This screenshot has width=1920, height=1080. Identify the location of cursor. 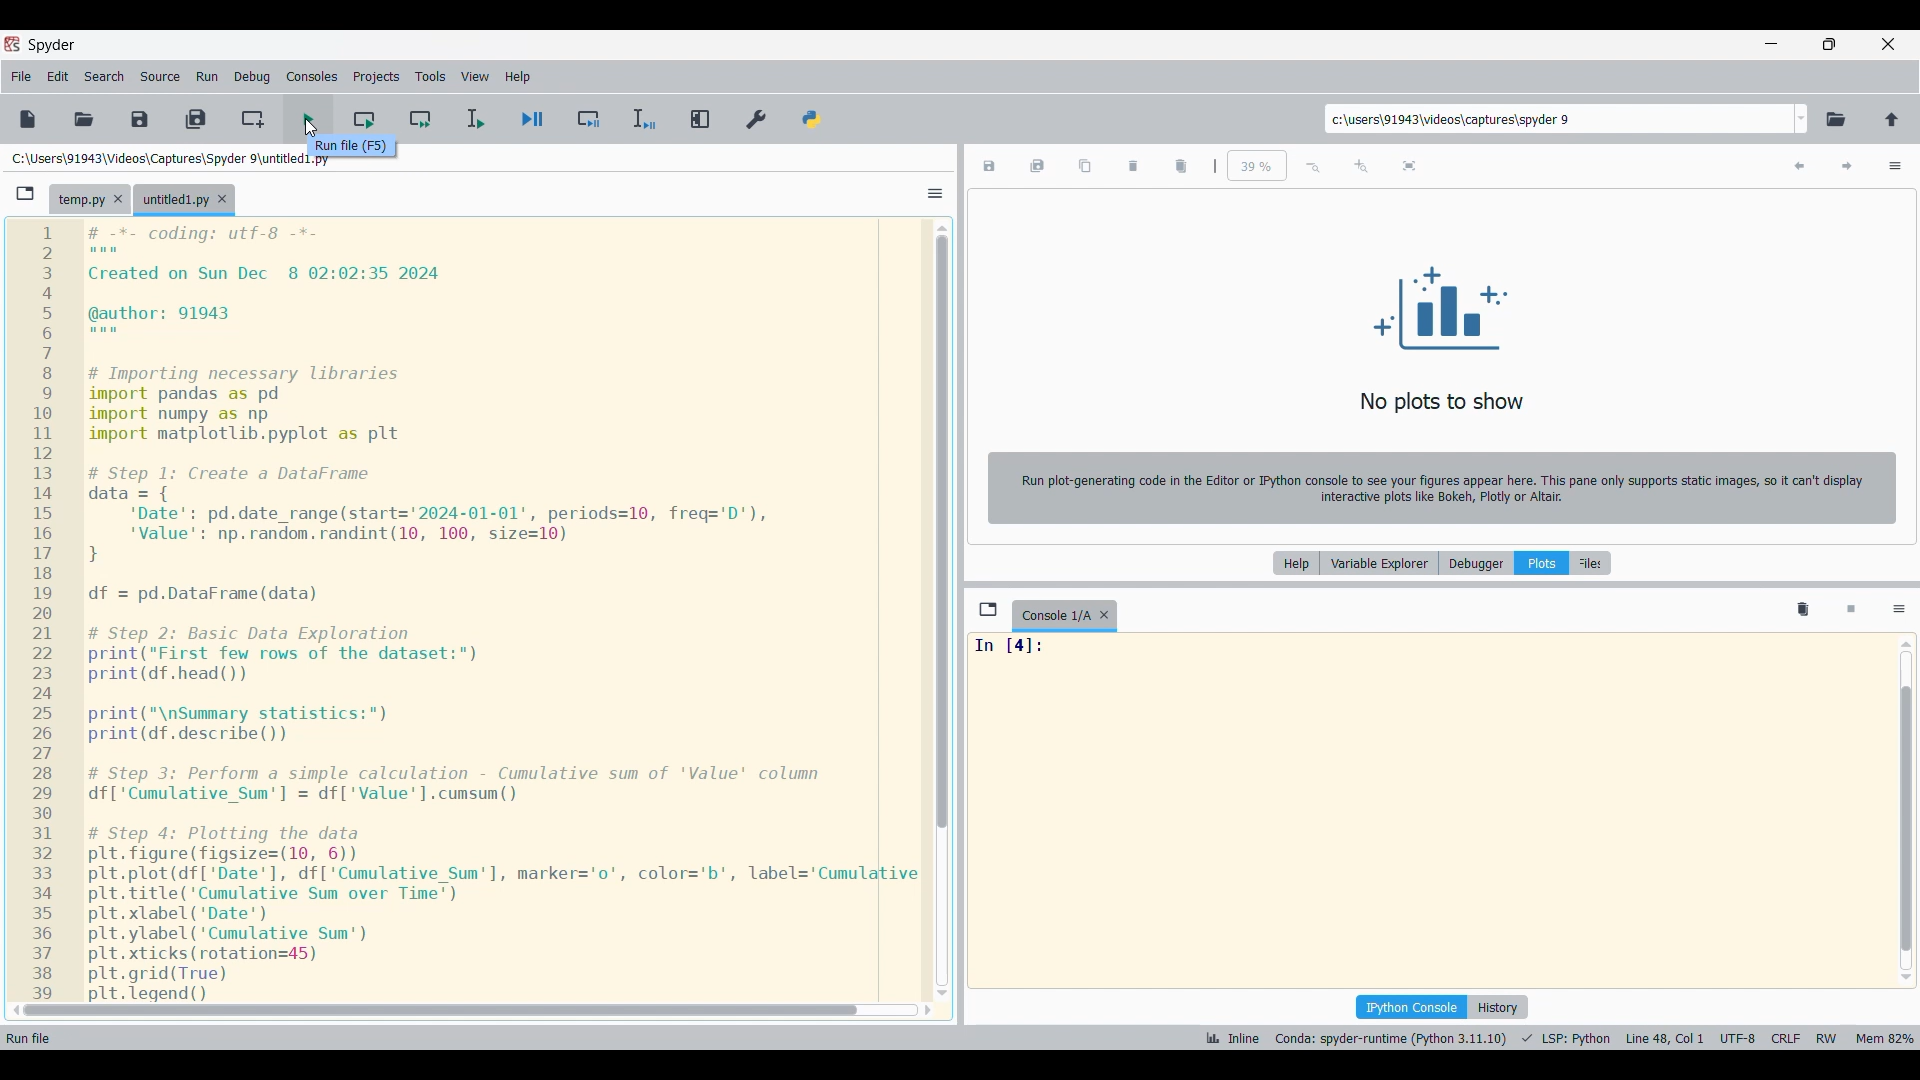
(313, 131).